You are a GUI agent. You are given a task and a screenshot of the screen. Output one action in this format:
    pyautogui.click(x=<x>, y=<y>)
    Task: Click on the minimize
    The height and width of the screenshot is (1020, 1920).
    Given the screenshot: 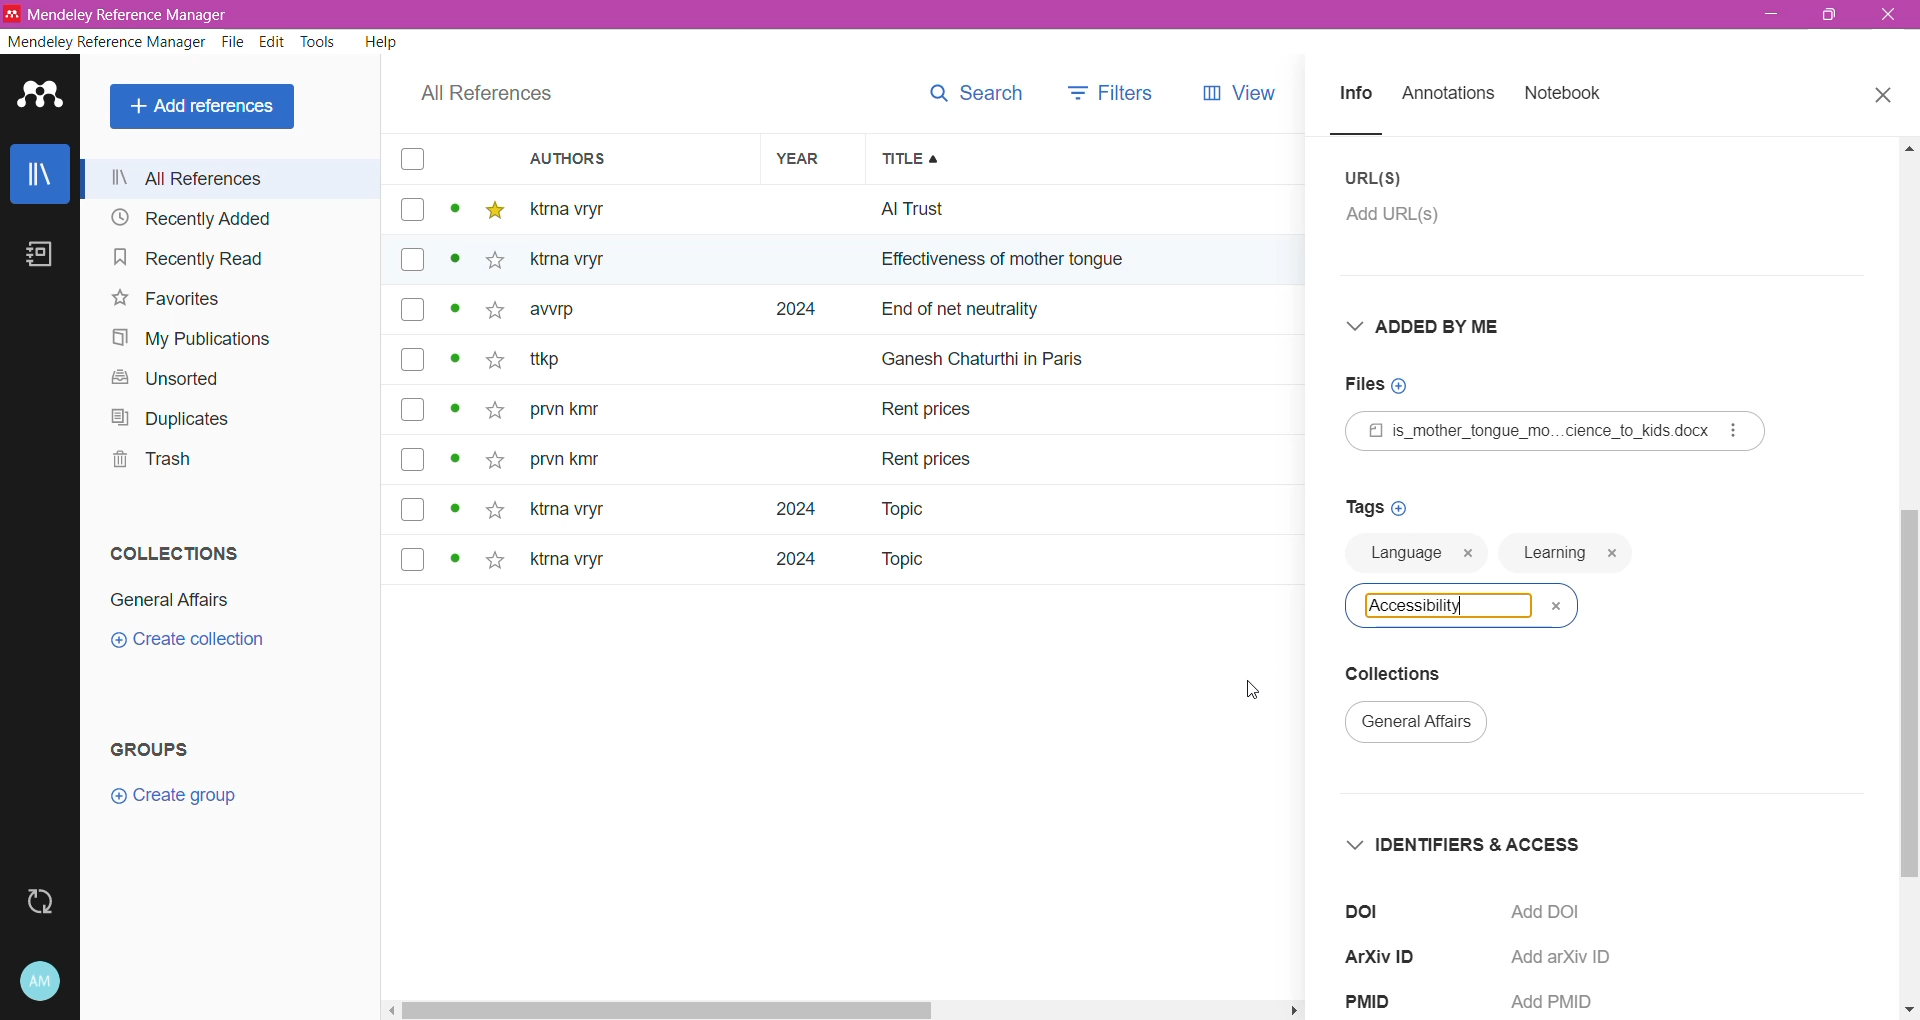 What is the action you would take?
    pyautogui.click(x=1774, y=17)
    